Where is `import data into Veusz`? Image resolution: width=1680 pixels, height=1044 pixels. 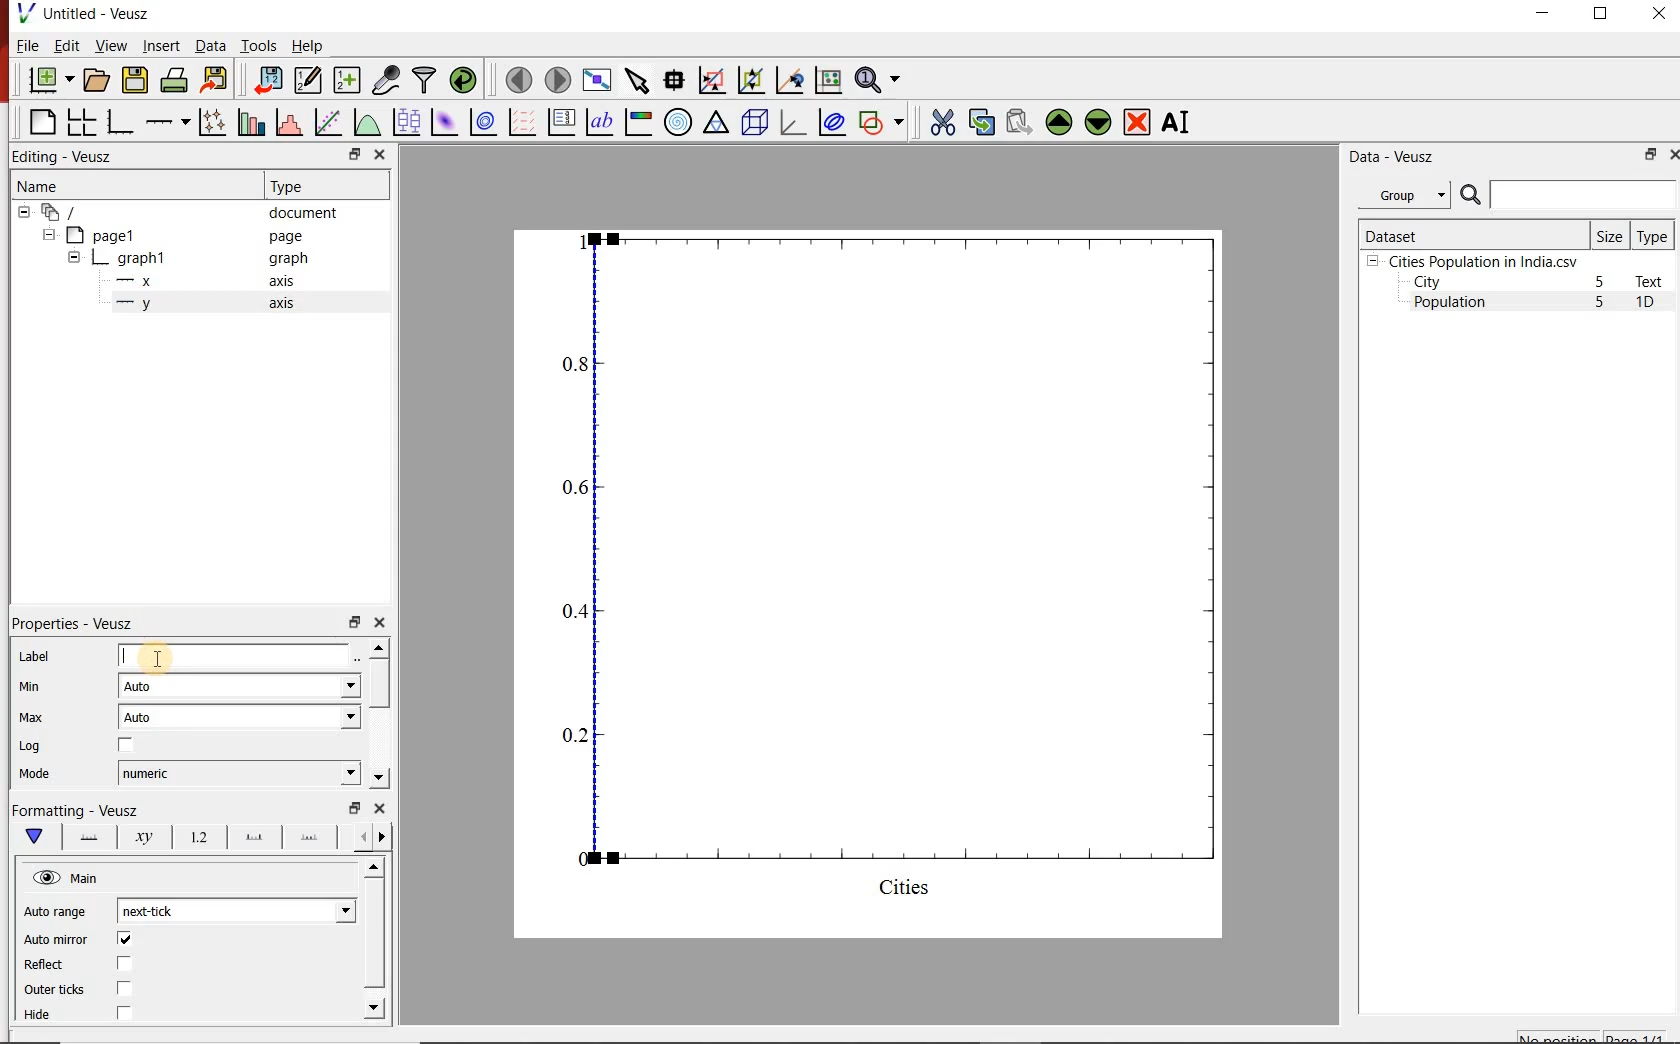
import data into Veusz is located at coordinates (267, 79).